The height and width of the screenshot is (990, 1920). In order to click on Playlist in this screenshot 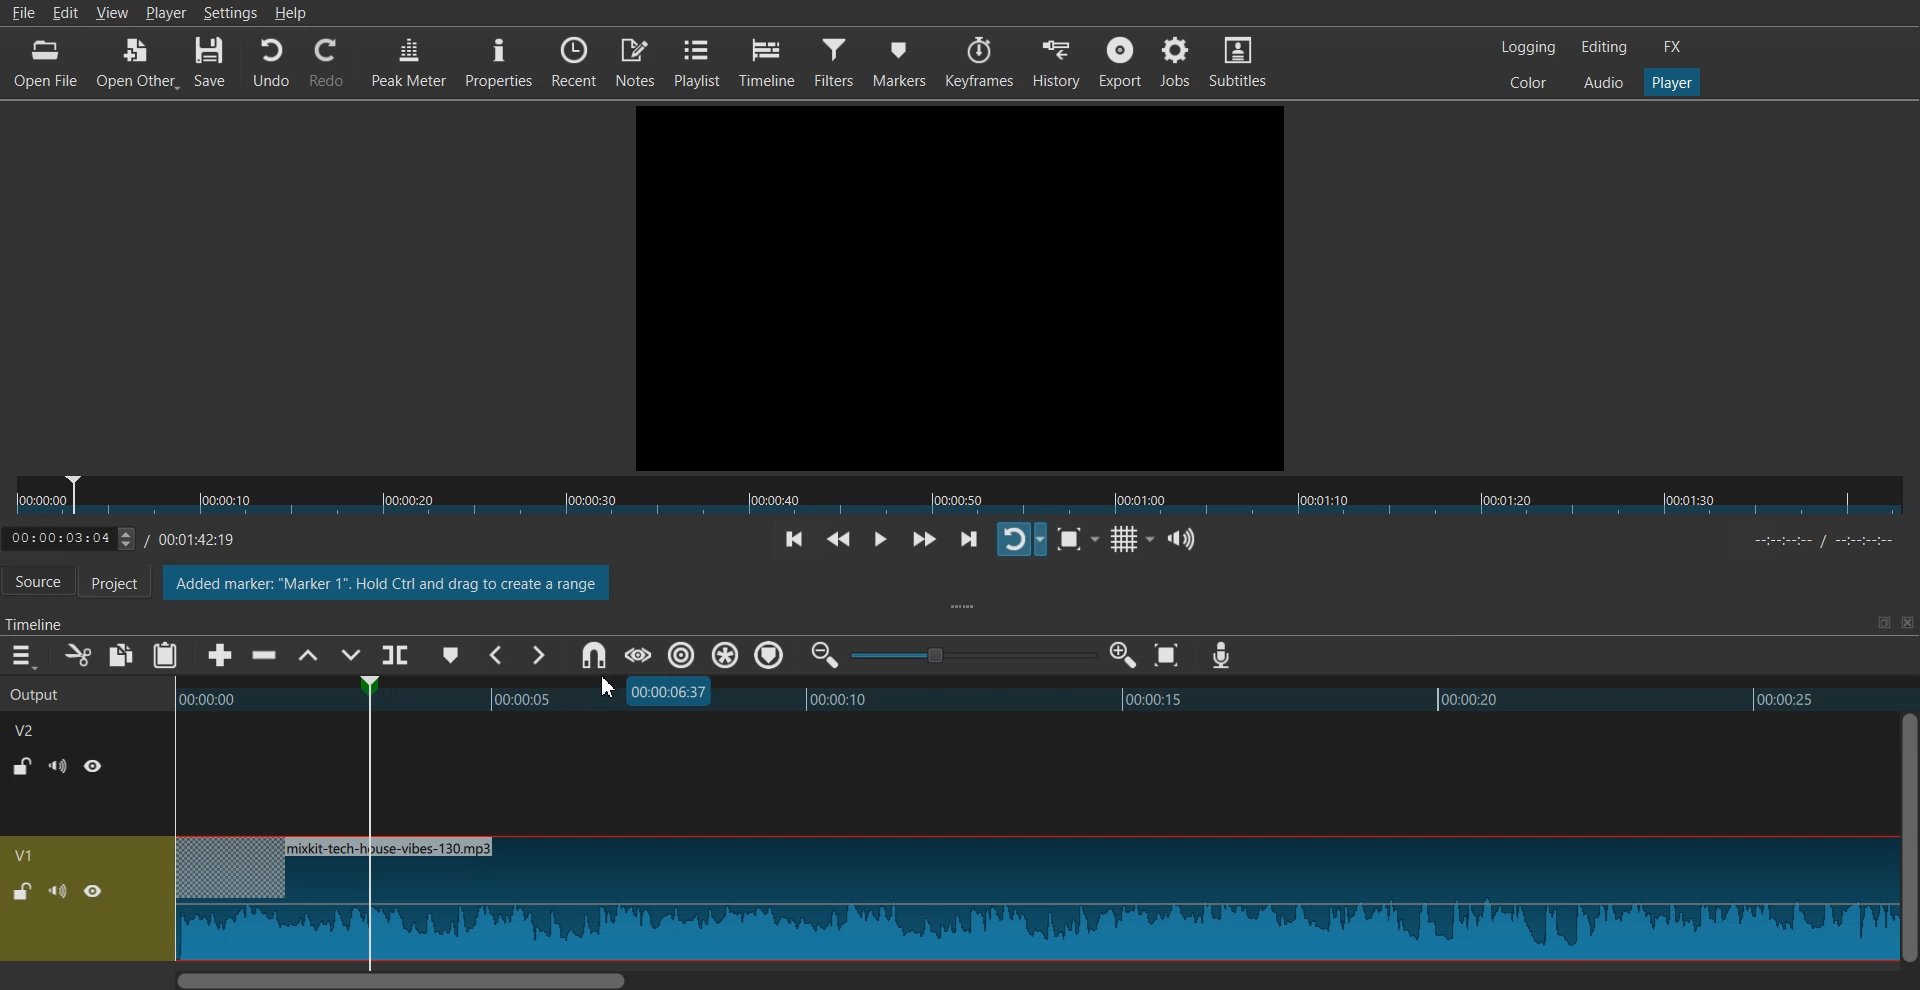, I will do `click(697, 61)`.